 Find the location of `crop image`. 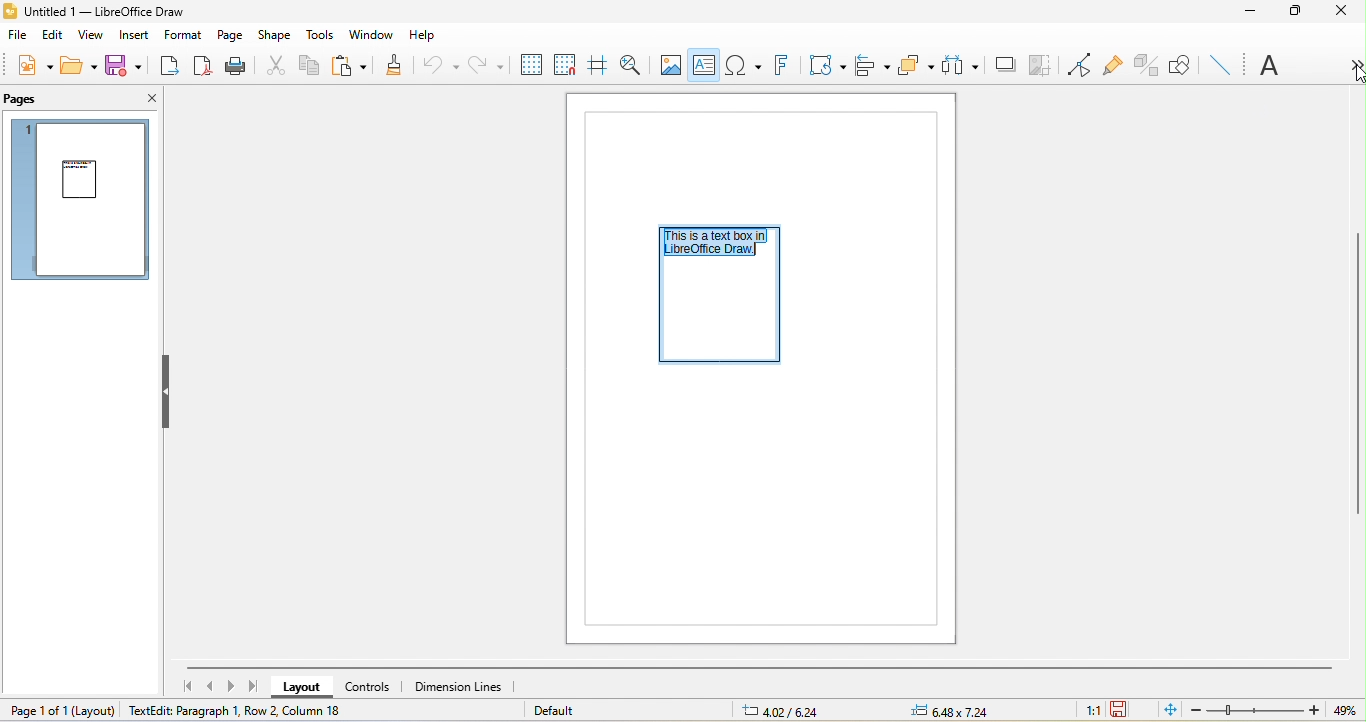

crop image is located at coordinates (1038, 64).